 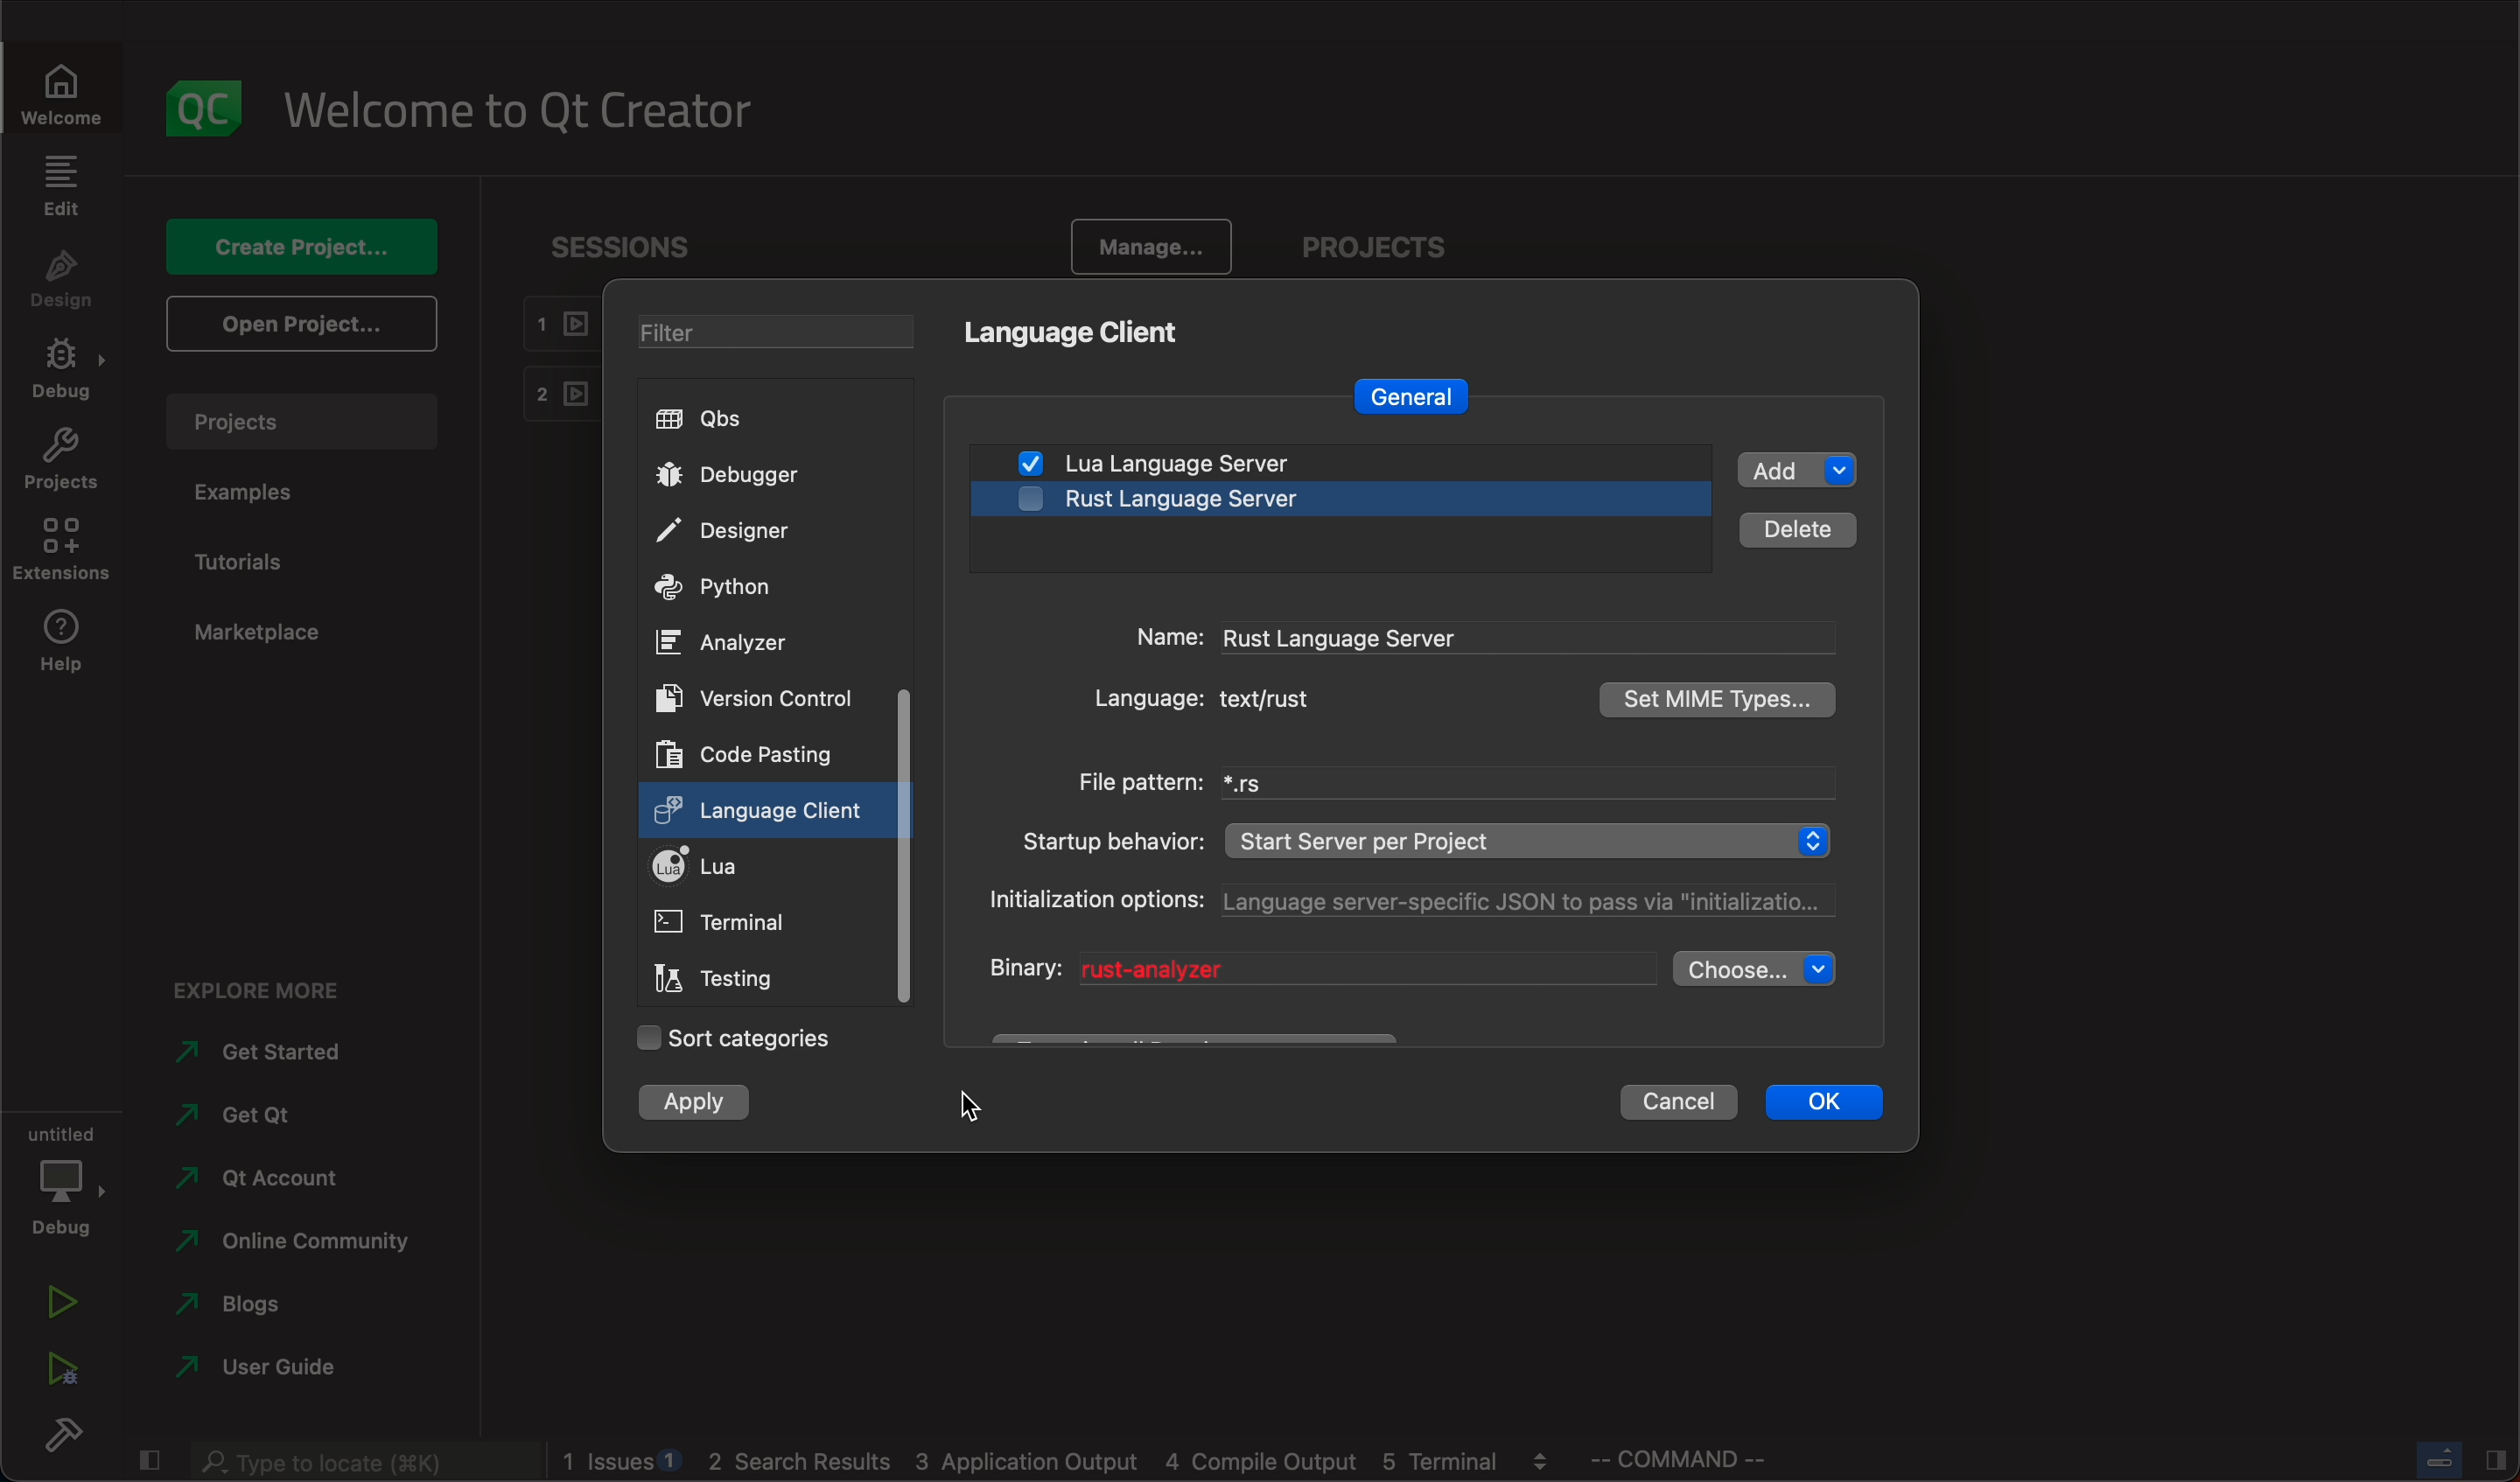 What do you see at coordinates (260, 1058) in the screenshot?
I see `started` at bounding box center [260, 1058].